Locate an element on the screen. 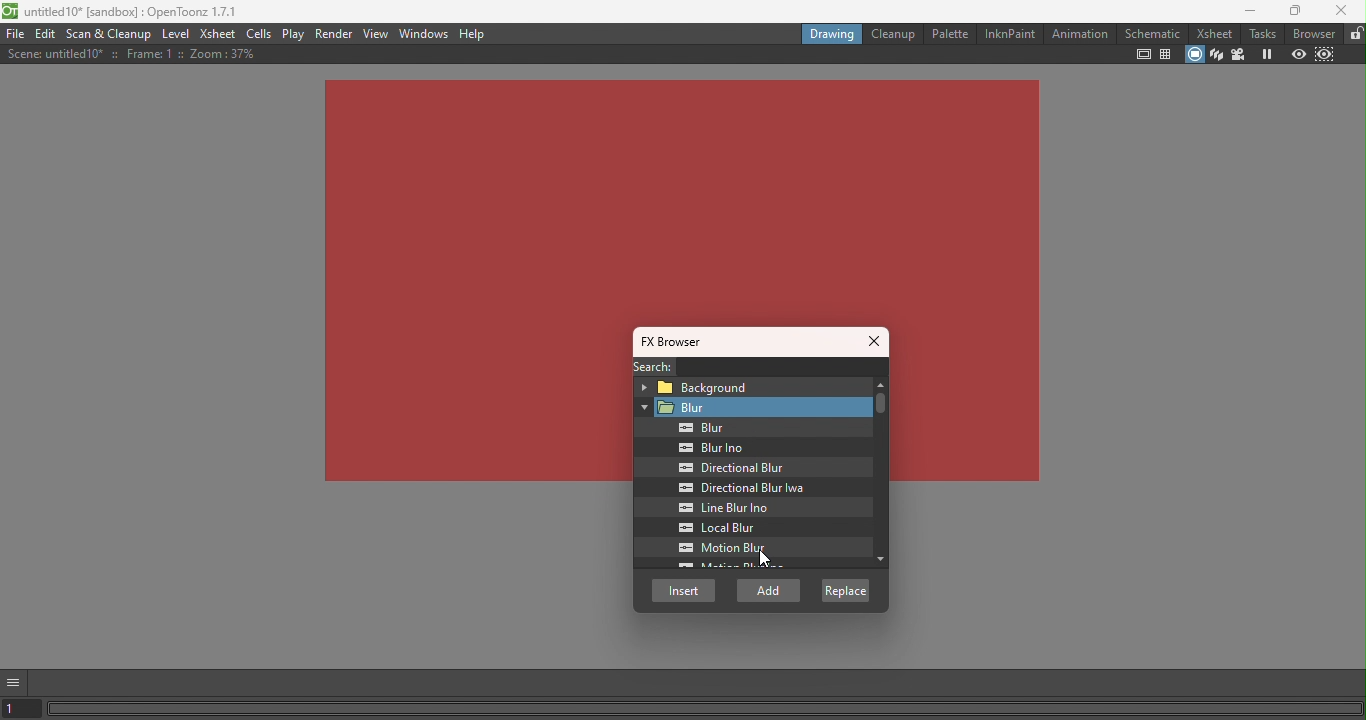 The width and height of the screenshot is (1366, 720). Search is located at coordinates (650, 366).